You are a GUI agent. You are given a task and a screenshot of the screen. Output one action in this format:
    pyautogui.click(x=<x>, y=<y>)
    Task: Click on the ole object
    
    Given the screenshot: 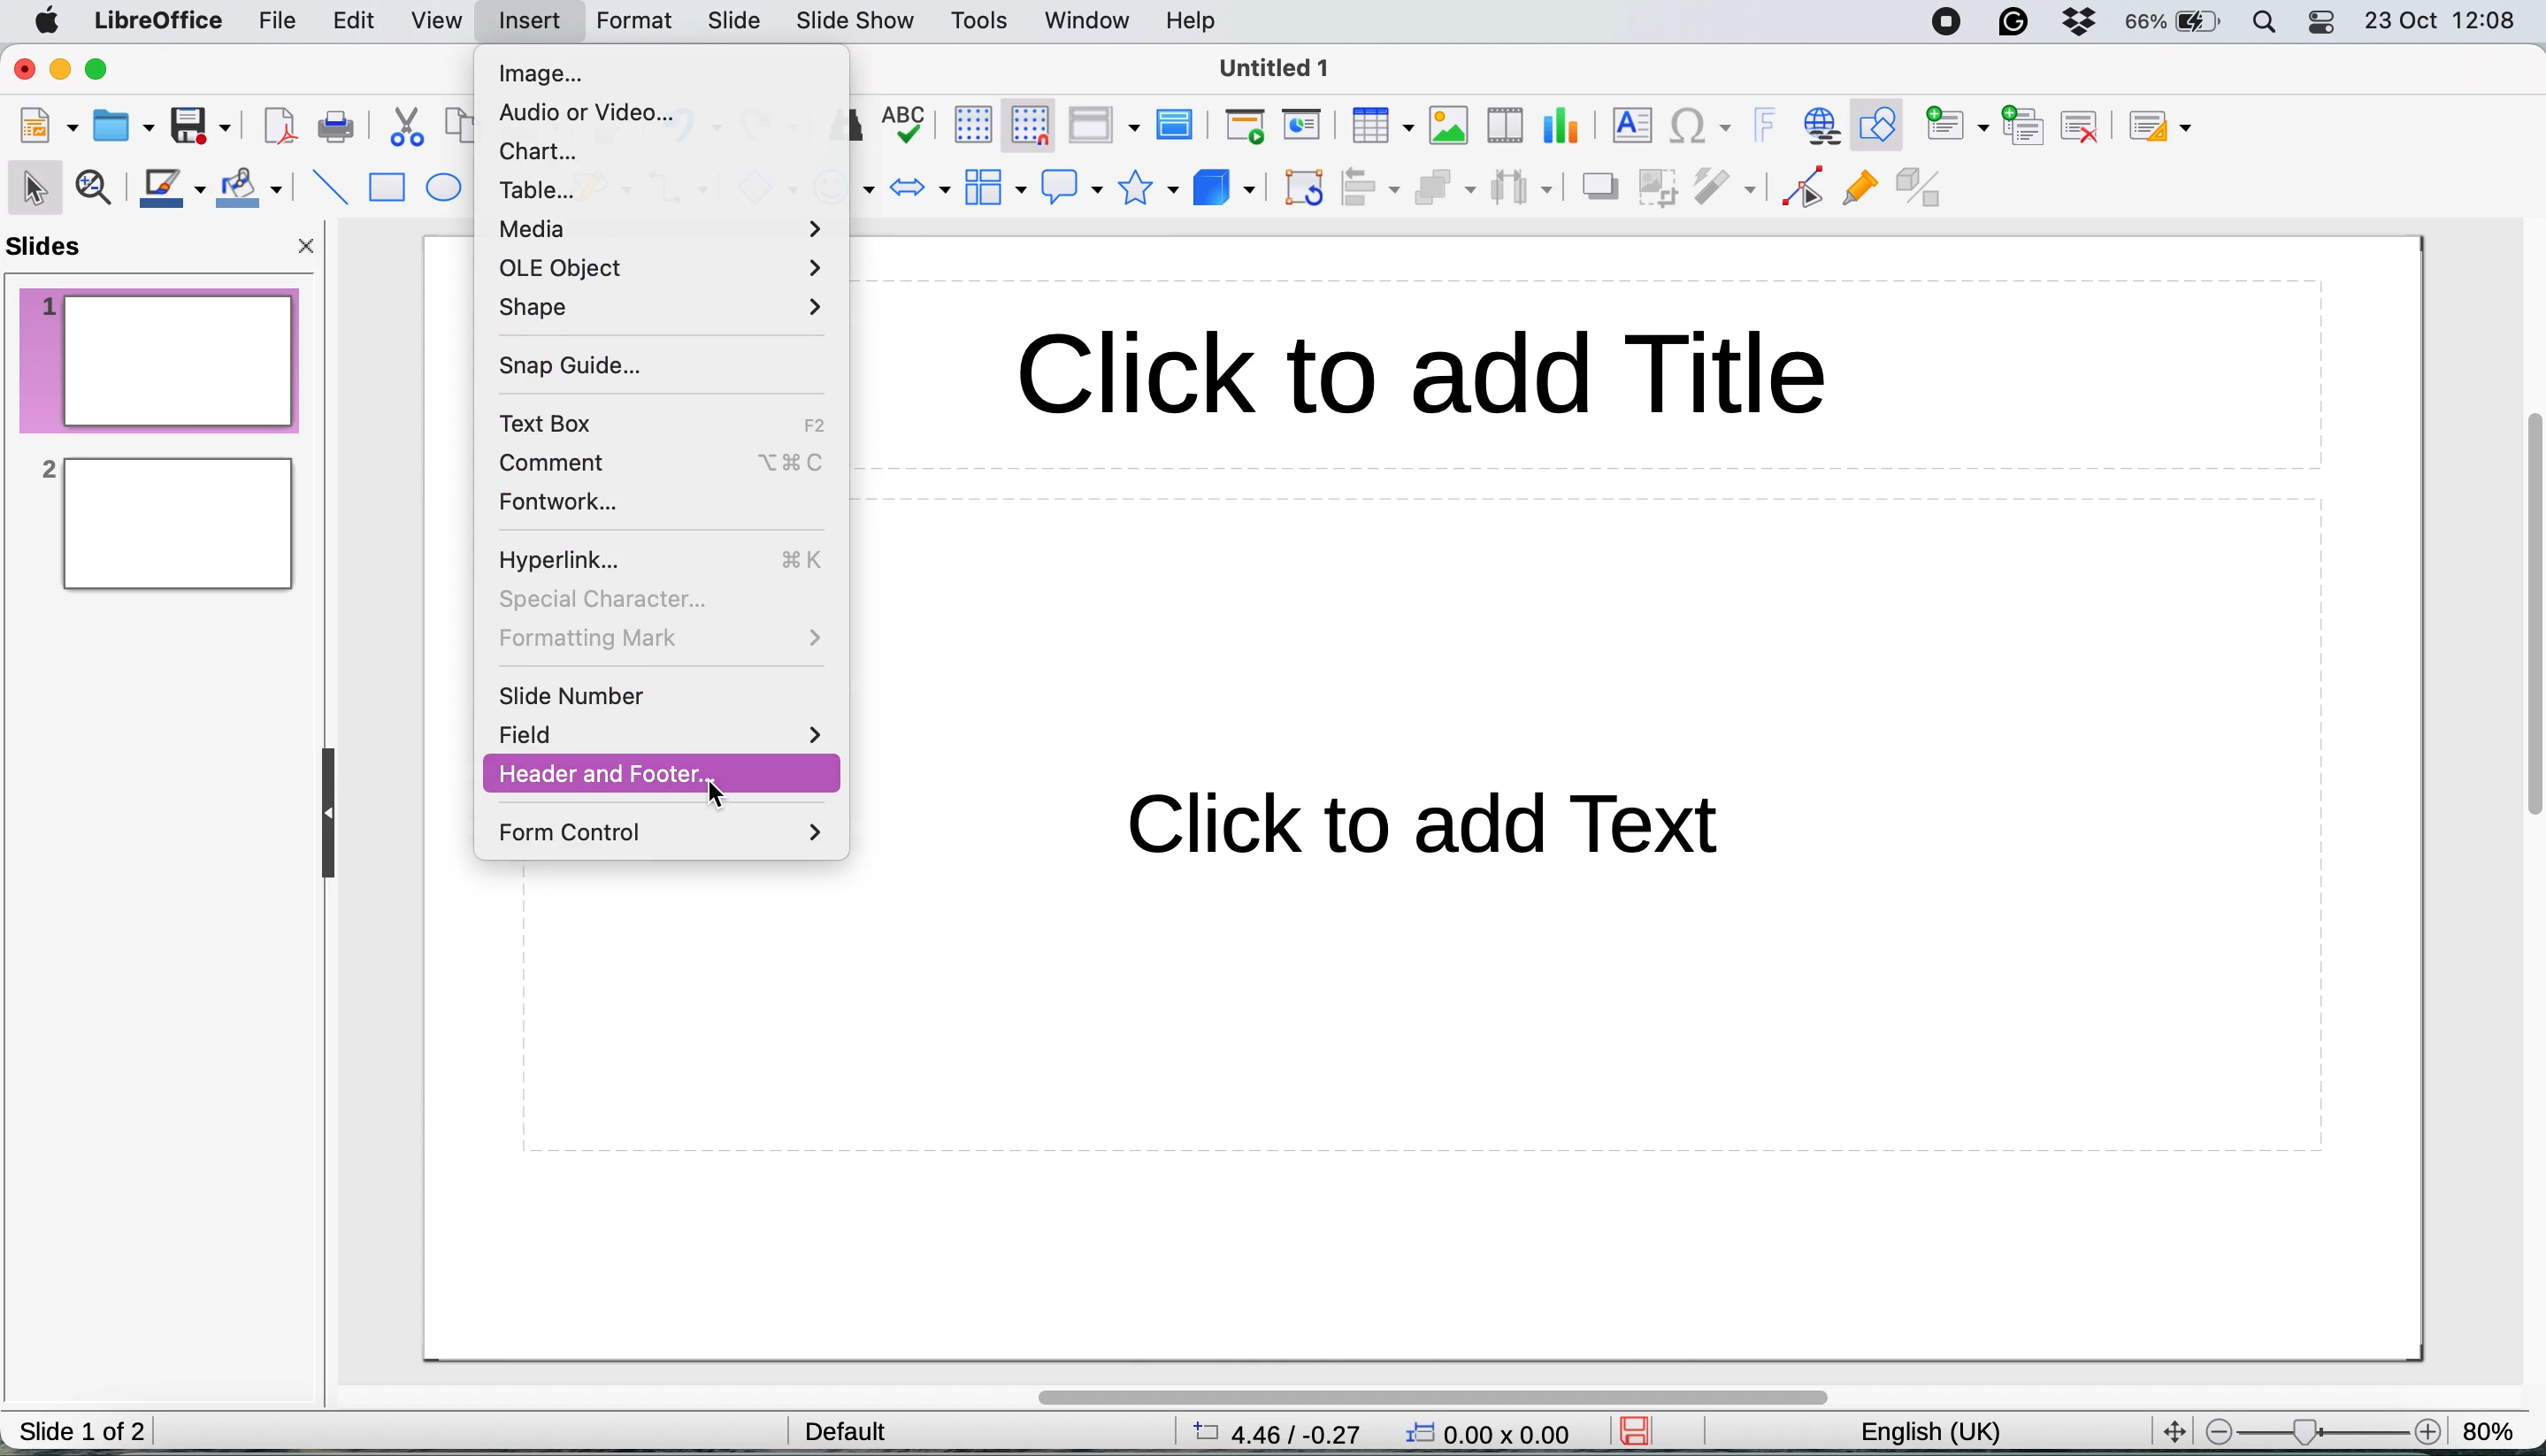 What is the action you would take?
    pyautogui.click(x=666, y=266)
    